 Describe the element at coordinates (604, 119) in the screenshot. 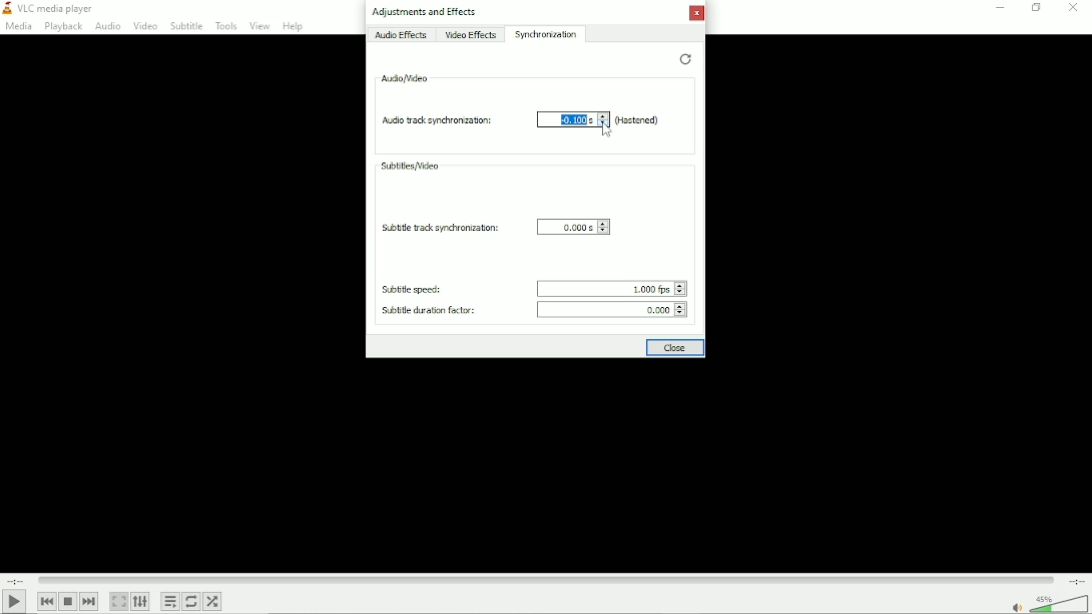

I see `adjust Audio track synchronization` at that location.